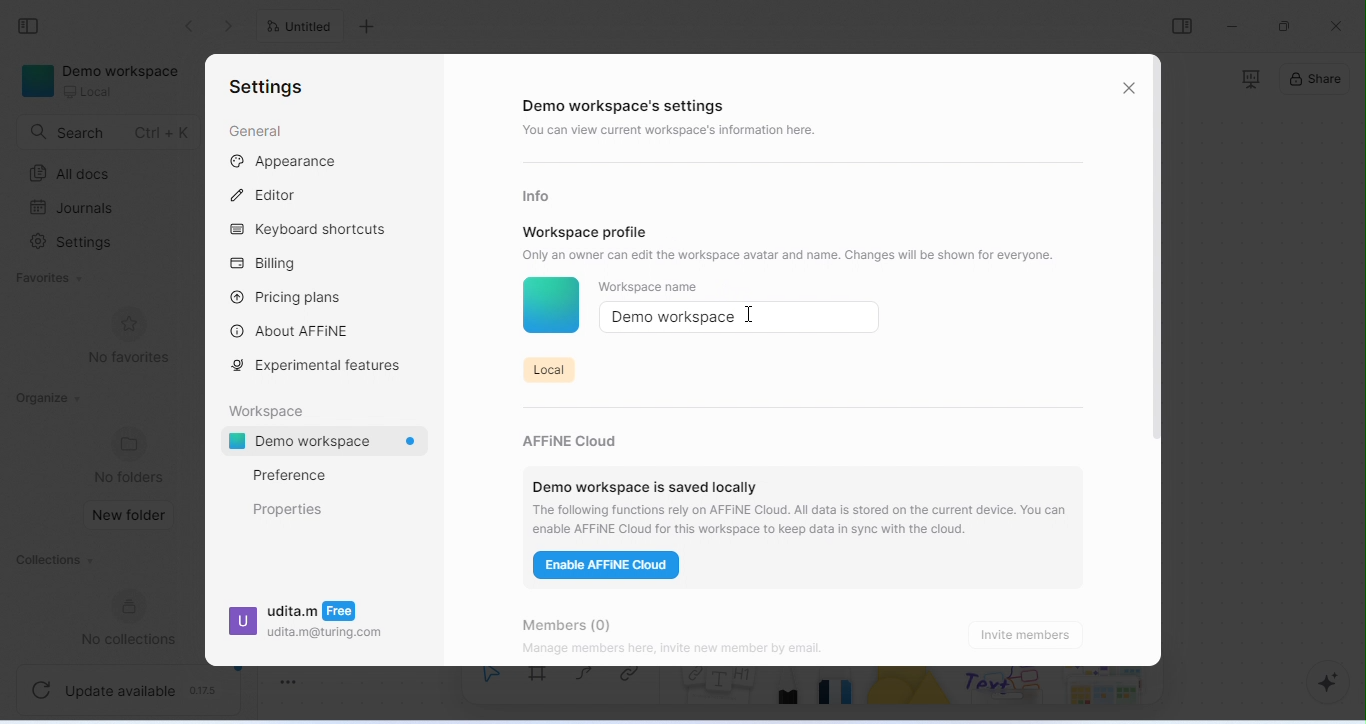 Image resolution: width=1366 pixels, height=724 pixels. I want to click on close, so click(1129, 87).